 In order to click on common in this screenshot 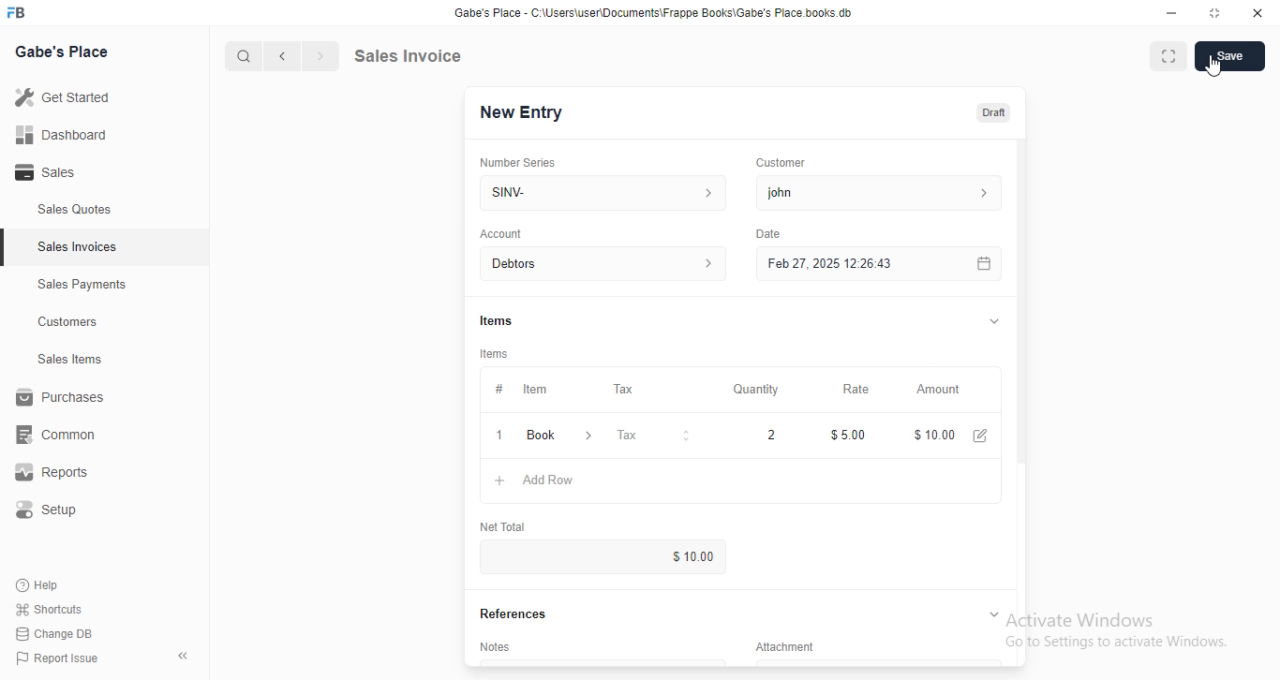, I will do `click(57, 436)`.